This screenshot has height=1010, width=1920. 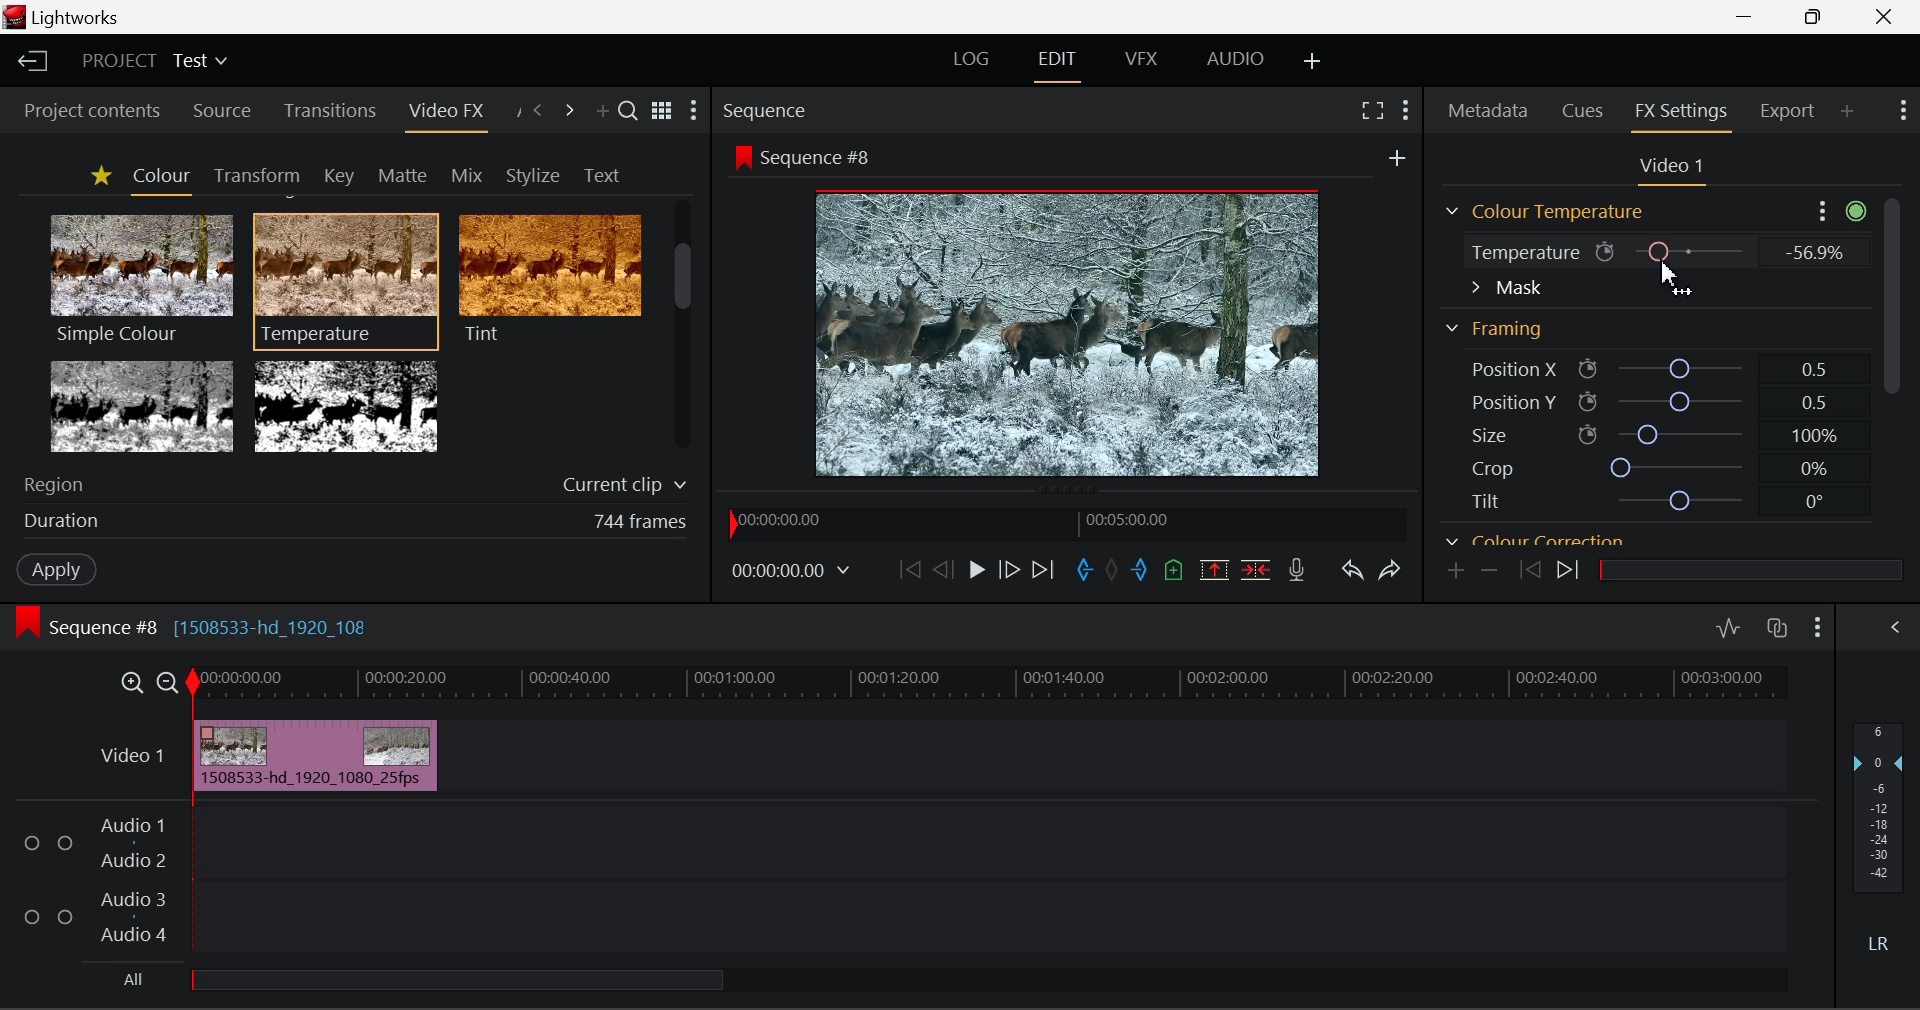 I want to click on Restore Down, so click(x=1745, y=15).